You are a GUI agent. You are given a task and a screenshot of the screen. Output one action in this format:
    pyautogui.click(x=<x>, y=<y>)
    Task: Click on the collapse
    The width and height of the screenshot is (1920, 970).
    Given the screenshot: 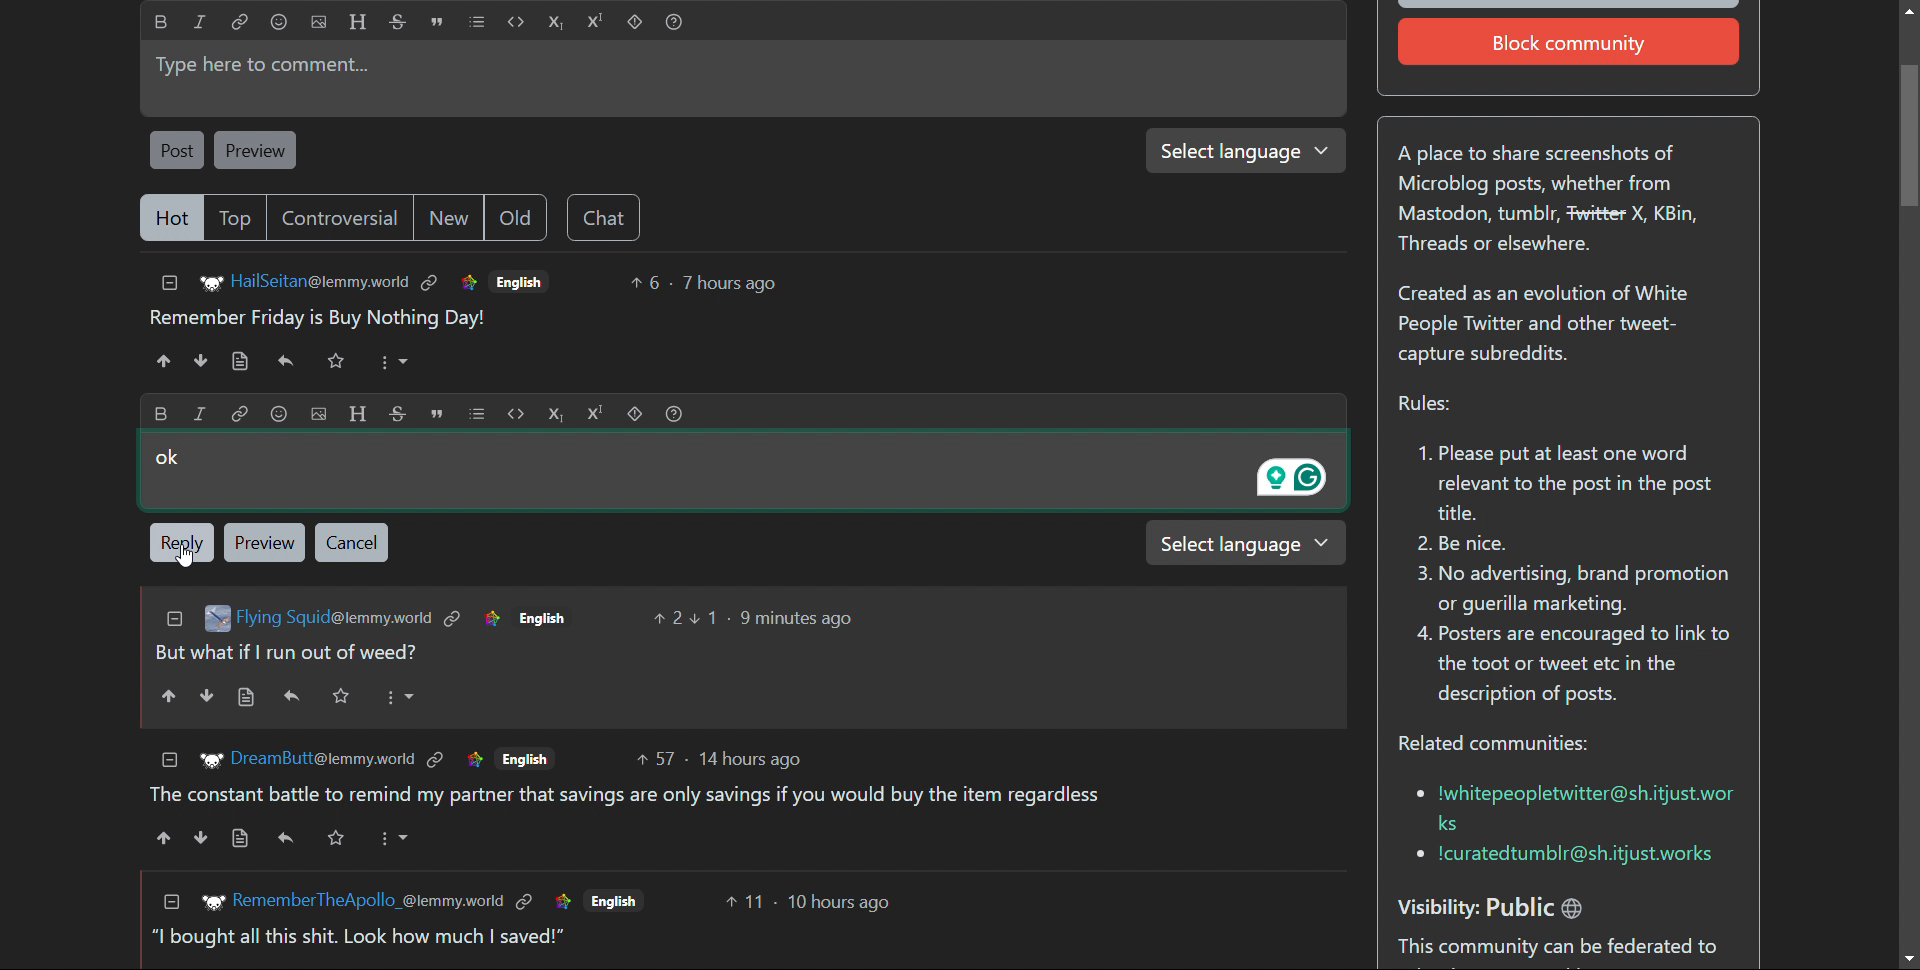 What is the action you would take?
    pyautogui.click(x=169, y=758)
    